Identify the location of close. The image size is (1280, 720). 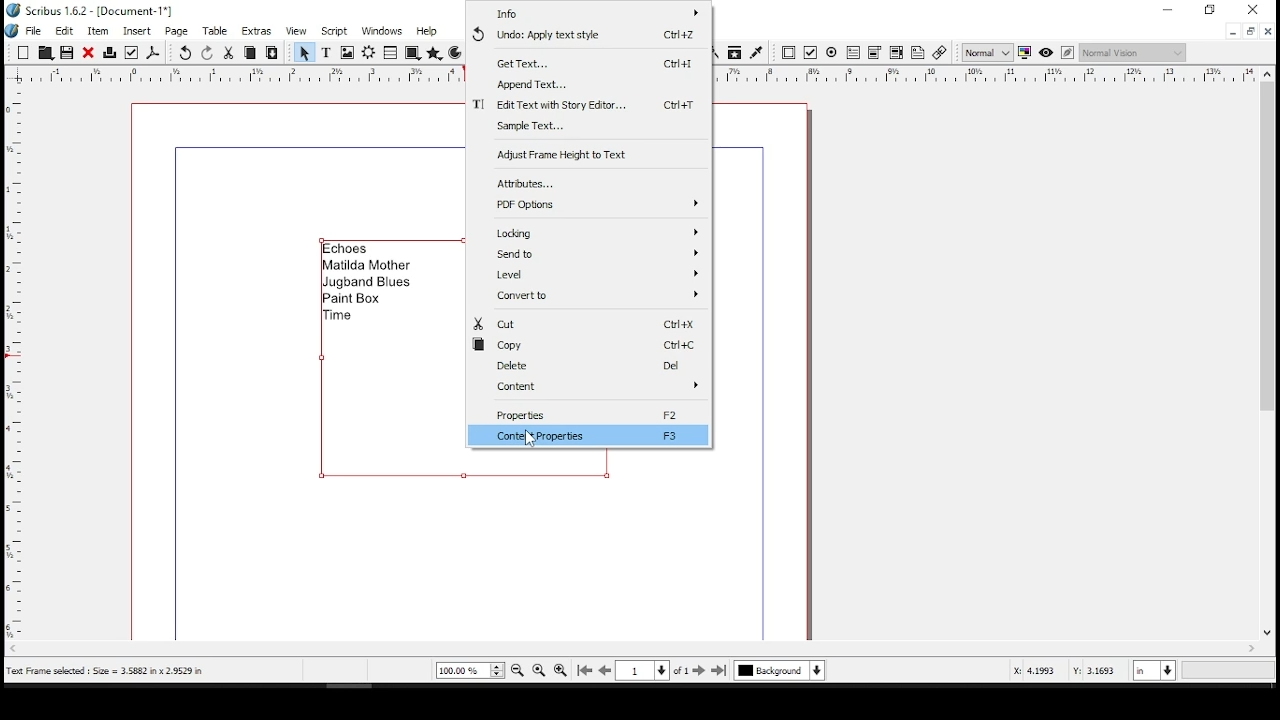
(88, 52).